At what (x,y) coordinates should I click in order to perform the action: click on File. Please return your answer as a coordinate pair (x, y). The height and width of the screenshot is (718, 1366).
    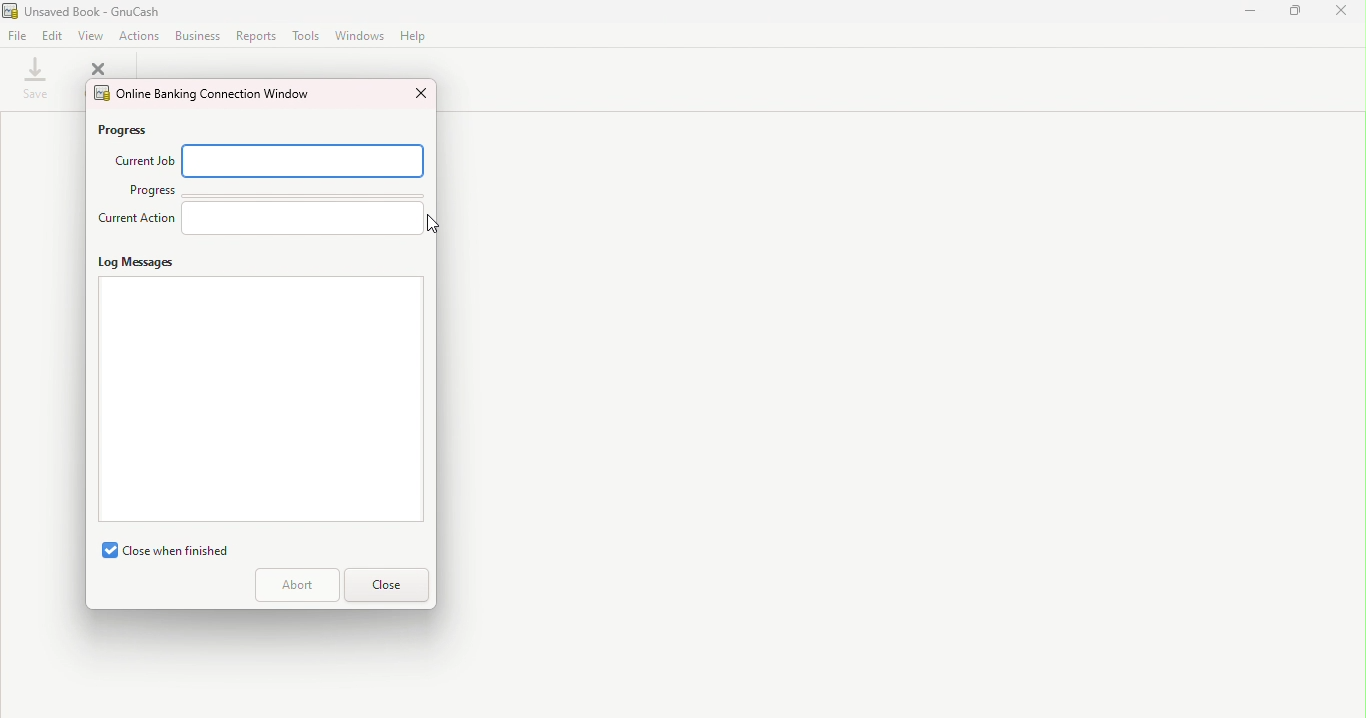
    Looking at the image, I should click on (20, 36).